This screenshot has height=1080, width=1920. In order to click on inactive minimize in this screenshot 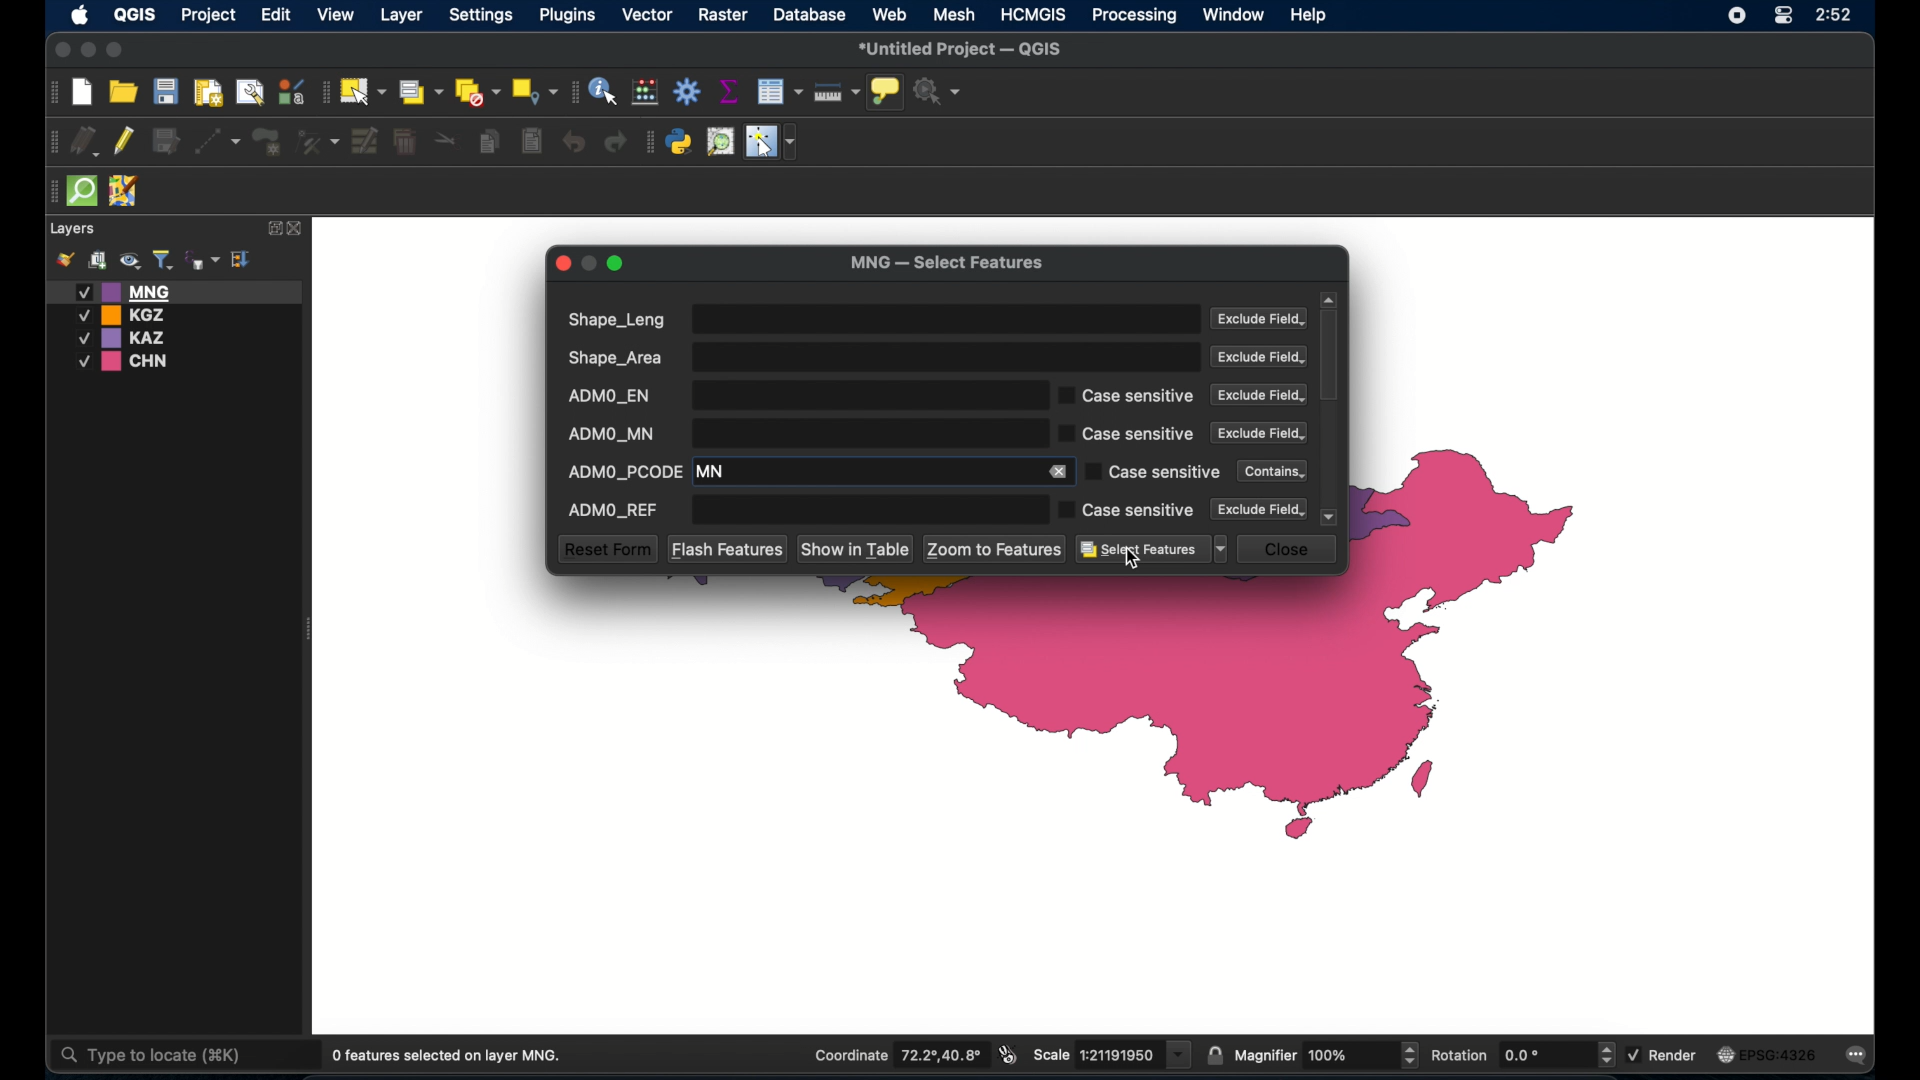, I will do `click(589, 263)`.